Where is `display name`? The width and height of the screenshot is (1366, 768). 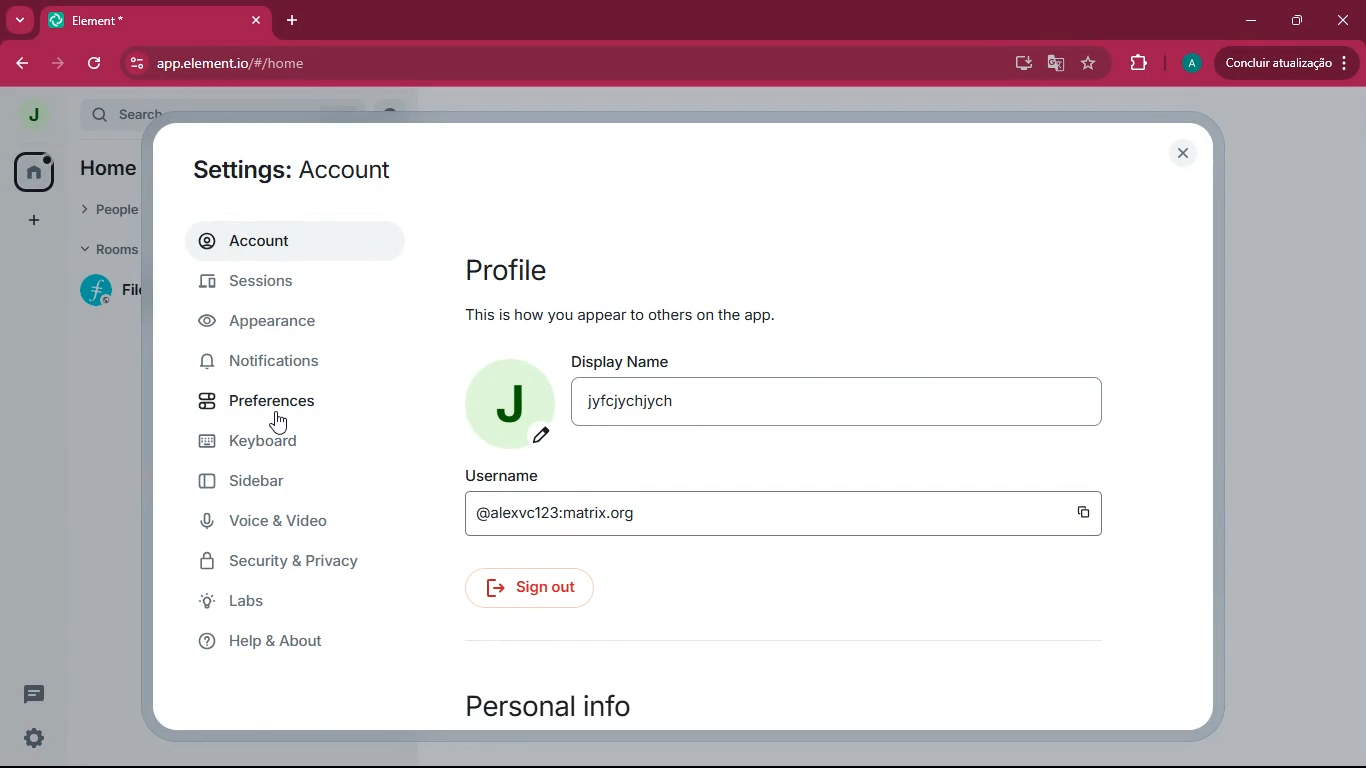
display name is located at coordinates (630, 360).